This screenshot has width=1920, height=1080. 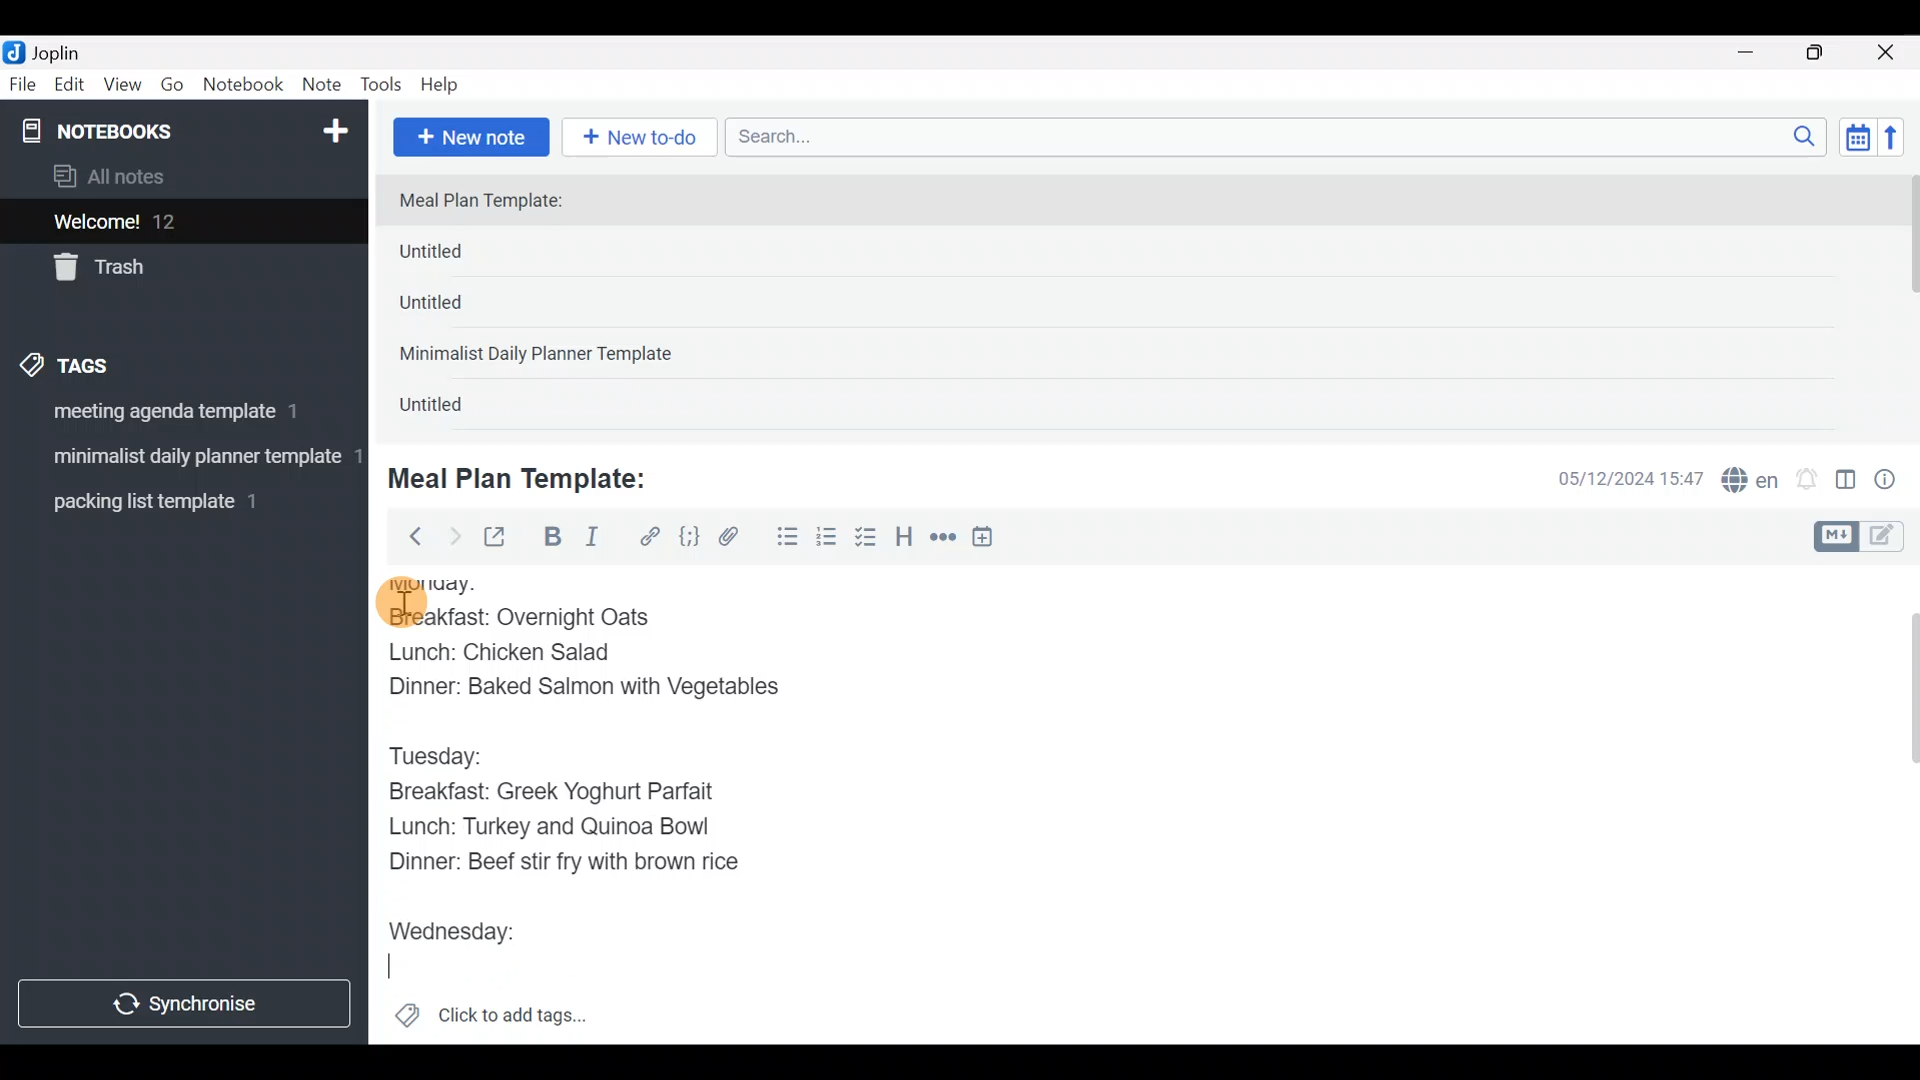 I want to click on Minimalist Daily Planner Template, so click(x=542, y=356).